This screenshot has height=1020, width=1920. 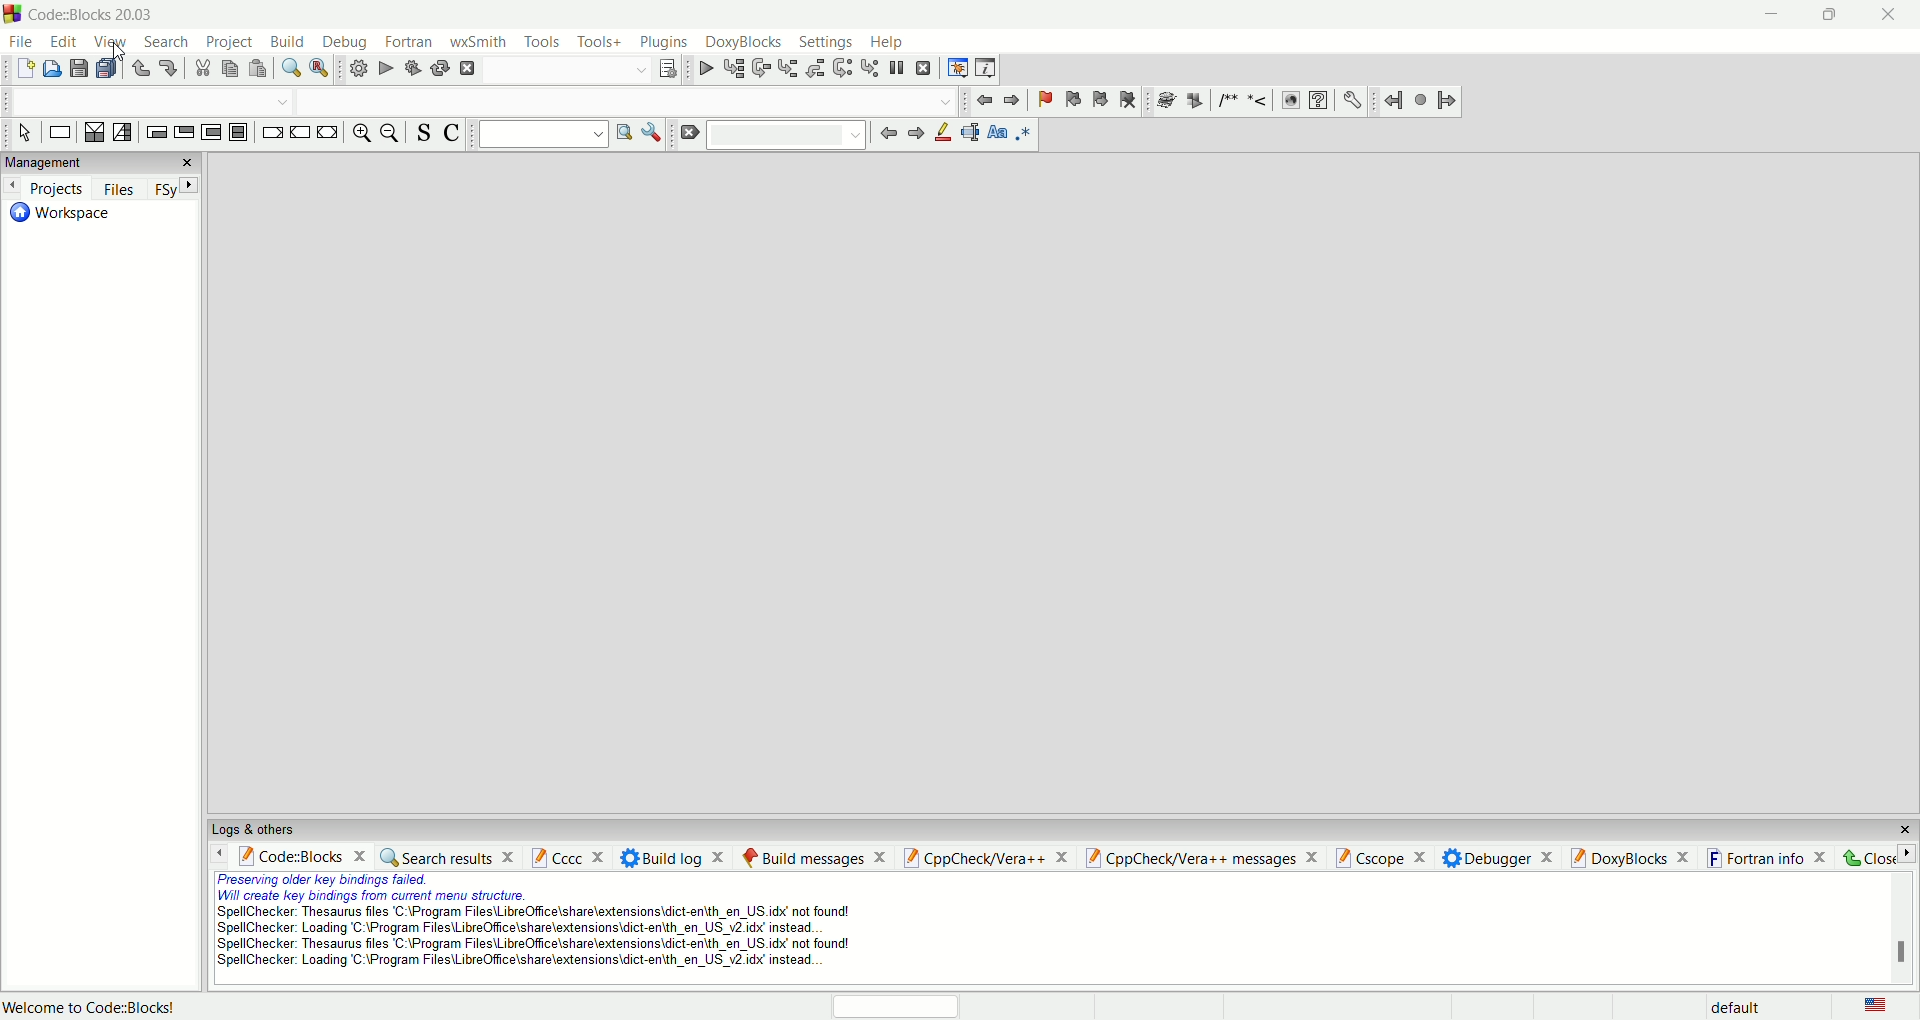 What do you see at coordinates (348, 42) in the screenshot?
I see `debug` at bounding box center [348, 42].